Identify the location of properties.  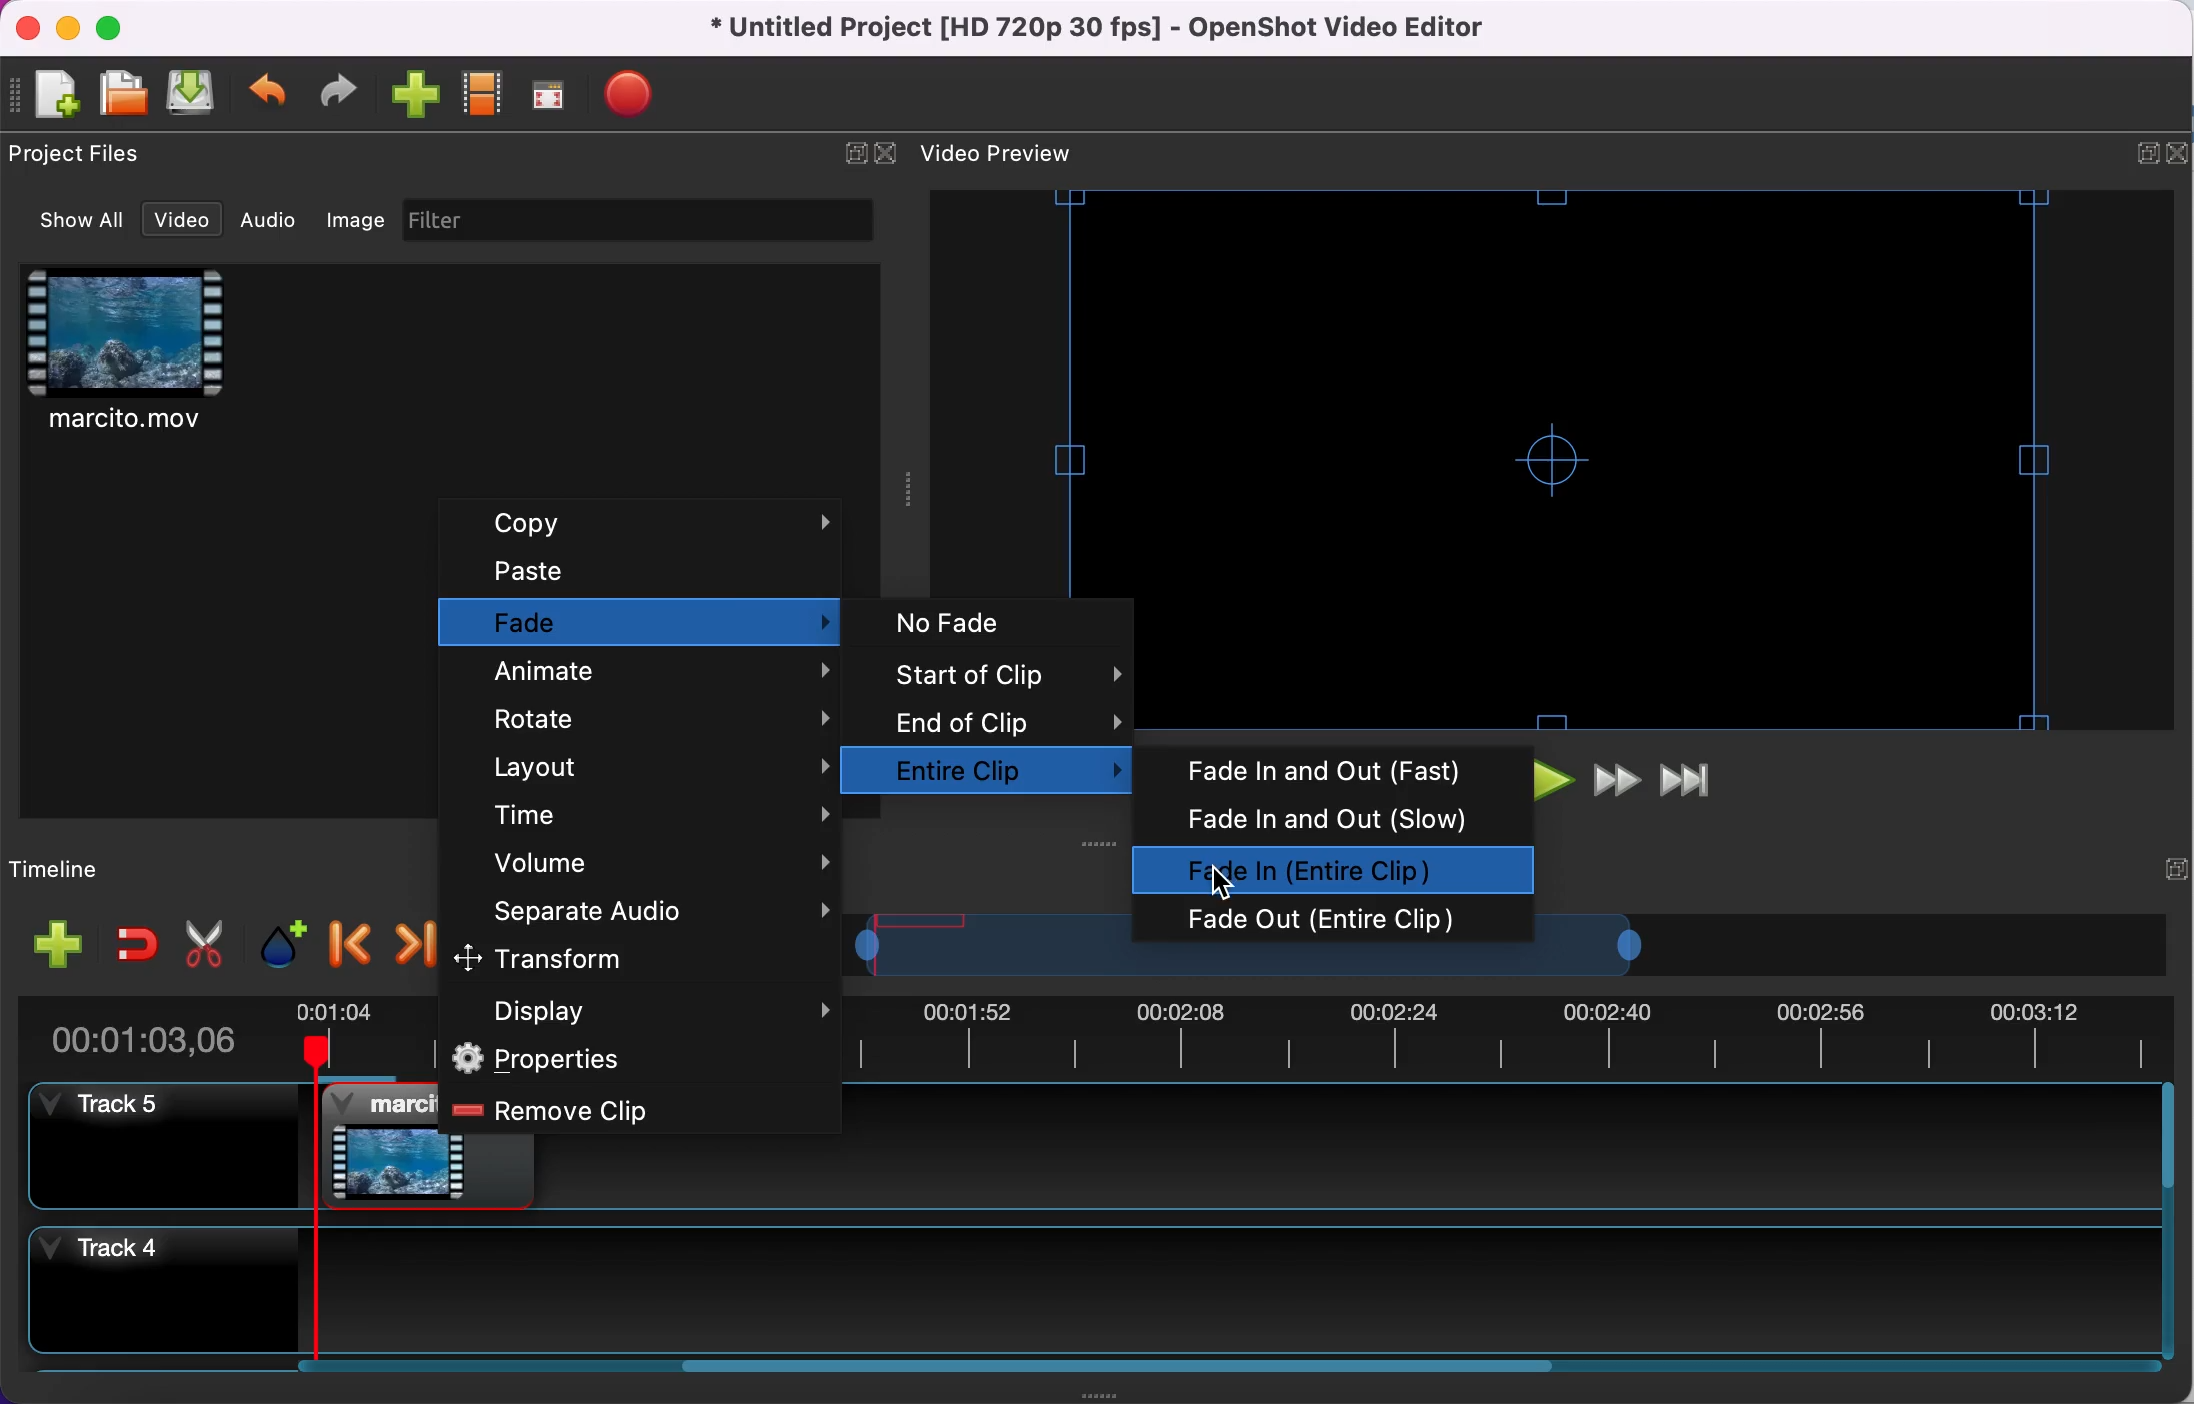
(618, 1061).